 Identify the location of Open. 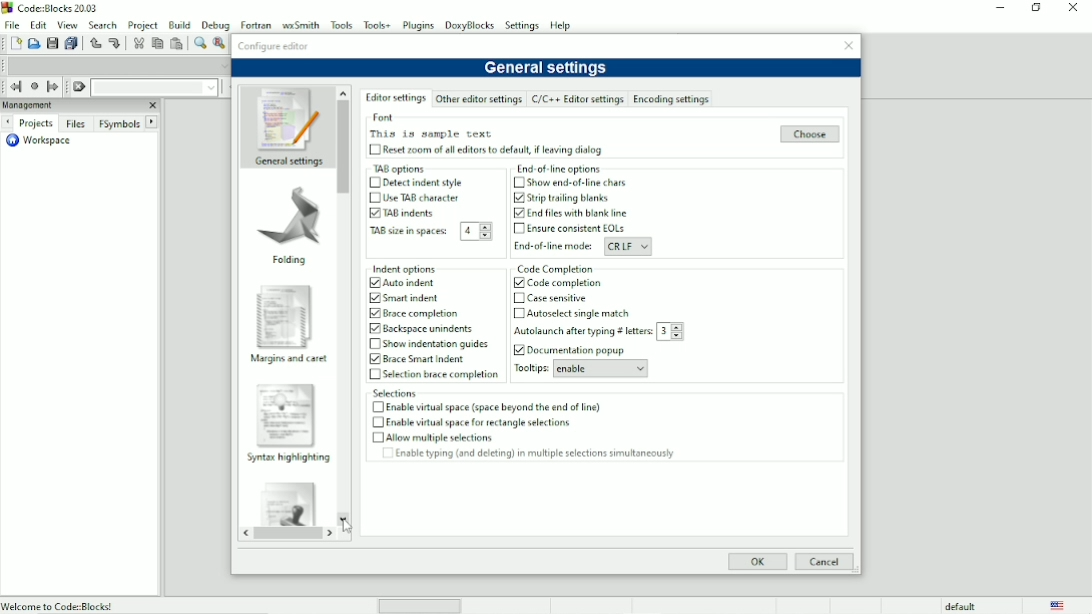
(33, 43).